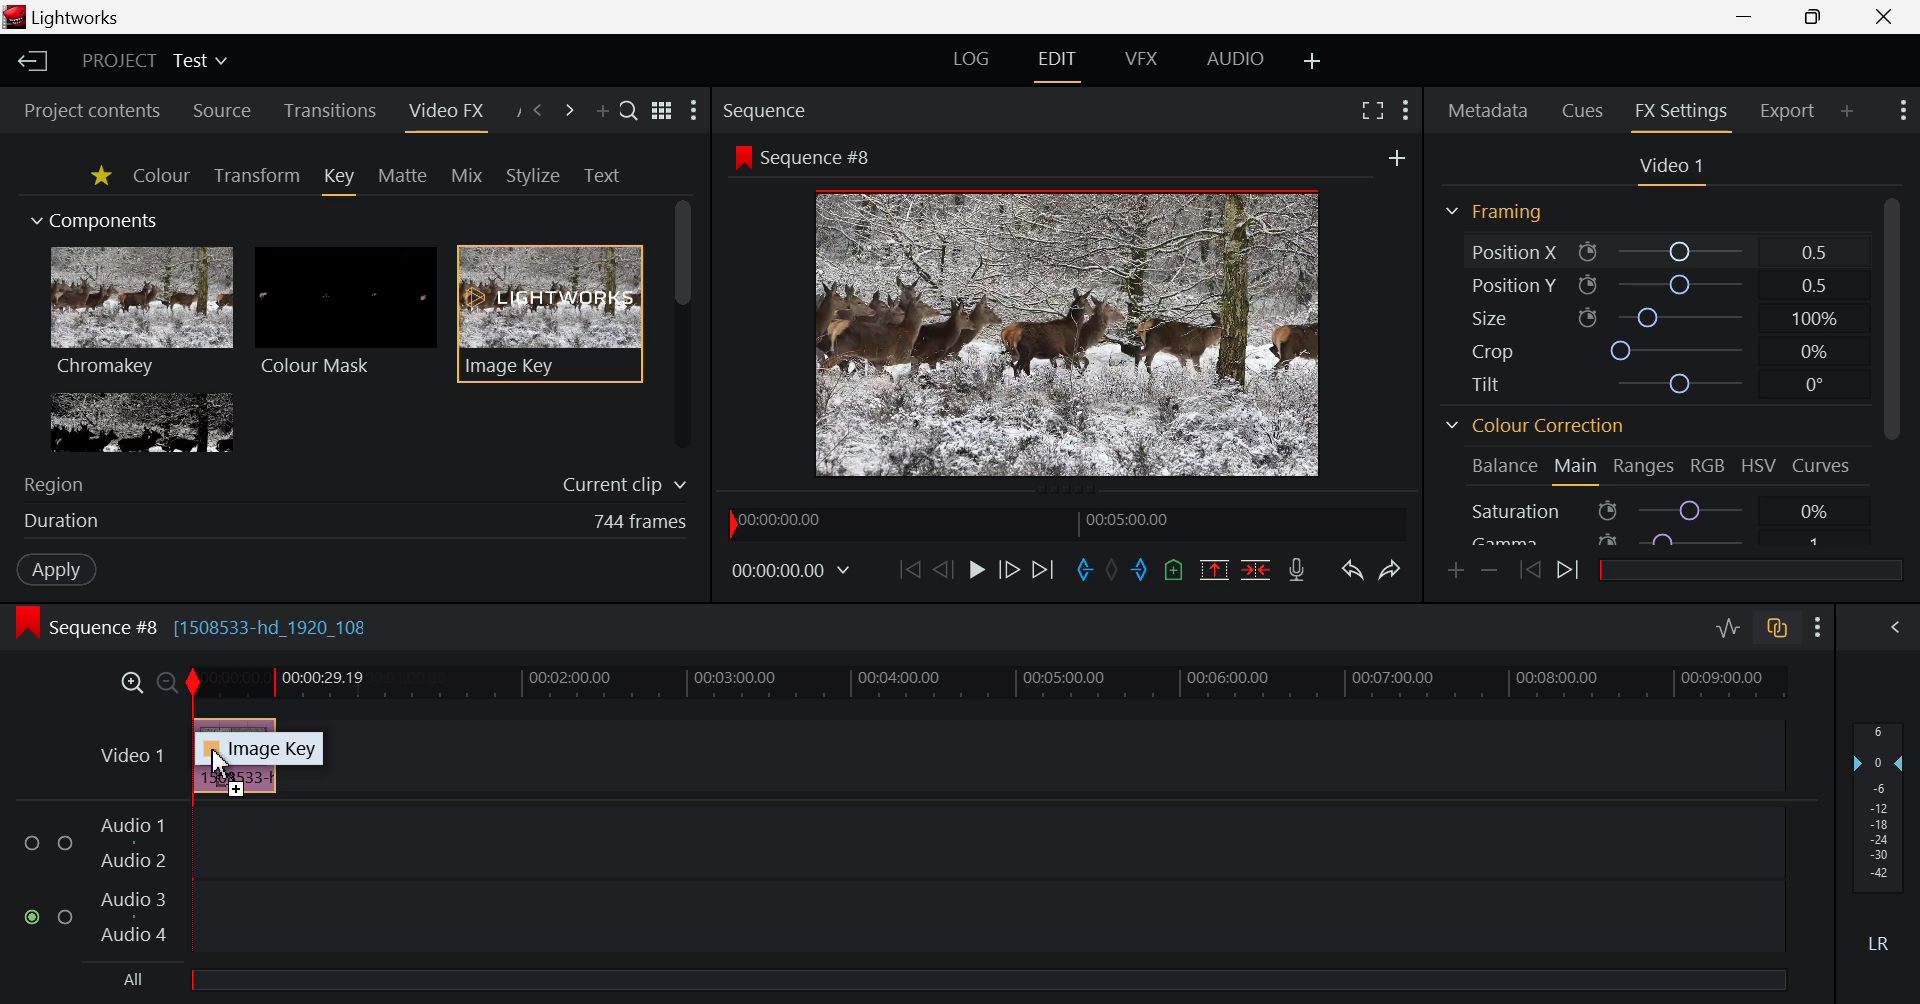  What do you see at coordinates (1675, 170) in the screenshot?
I see `Video Settings` at bounding box center [1675, 170].